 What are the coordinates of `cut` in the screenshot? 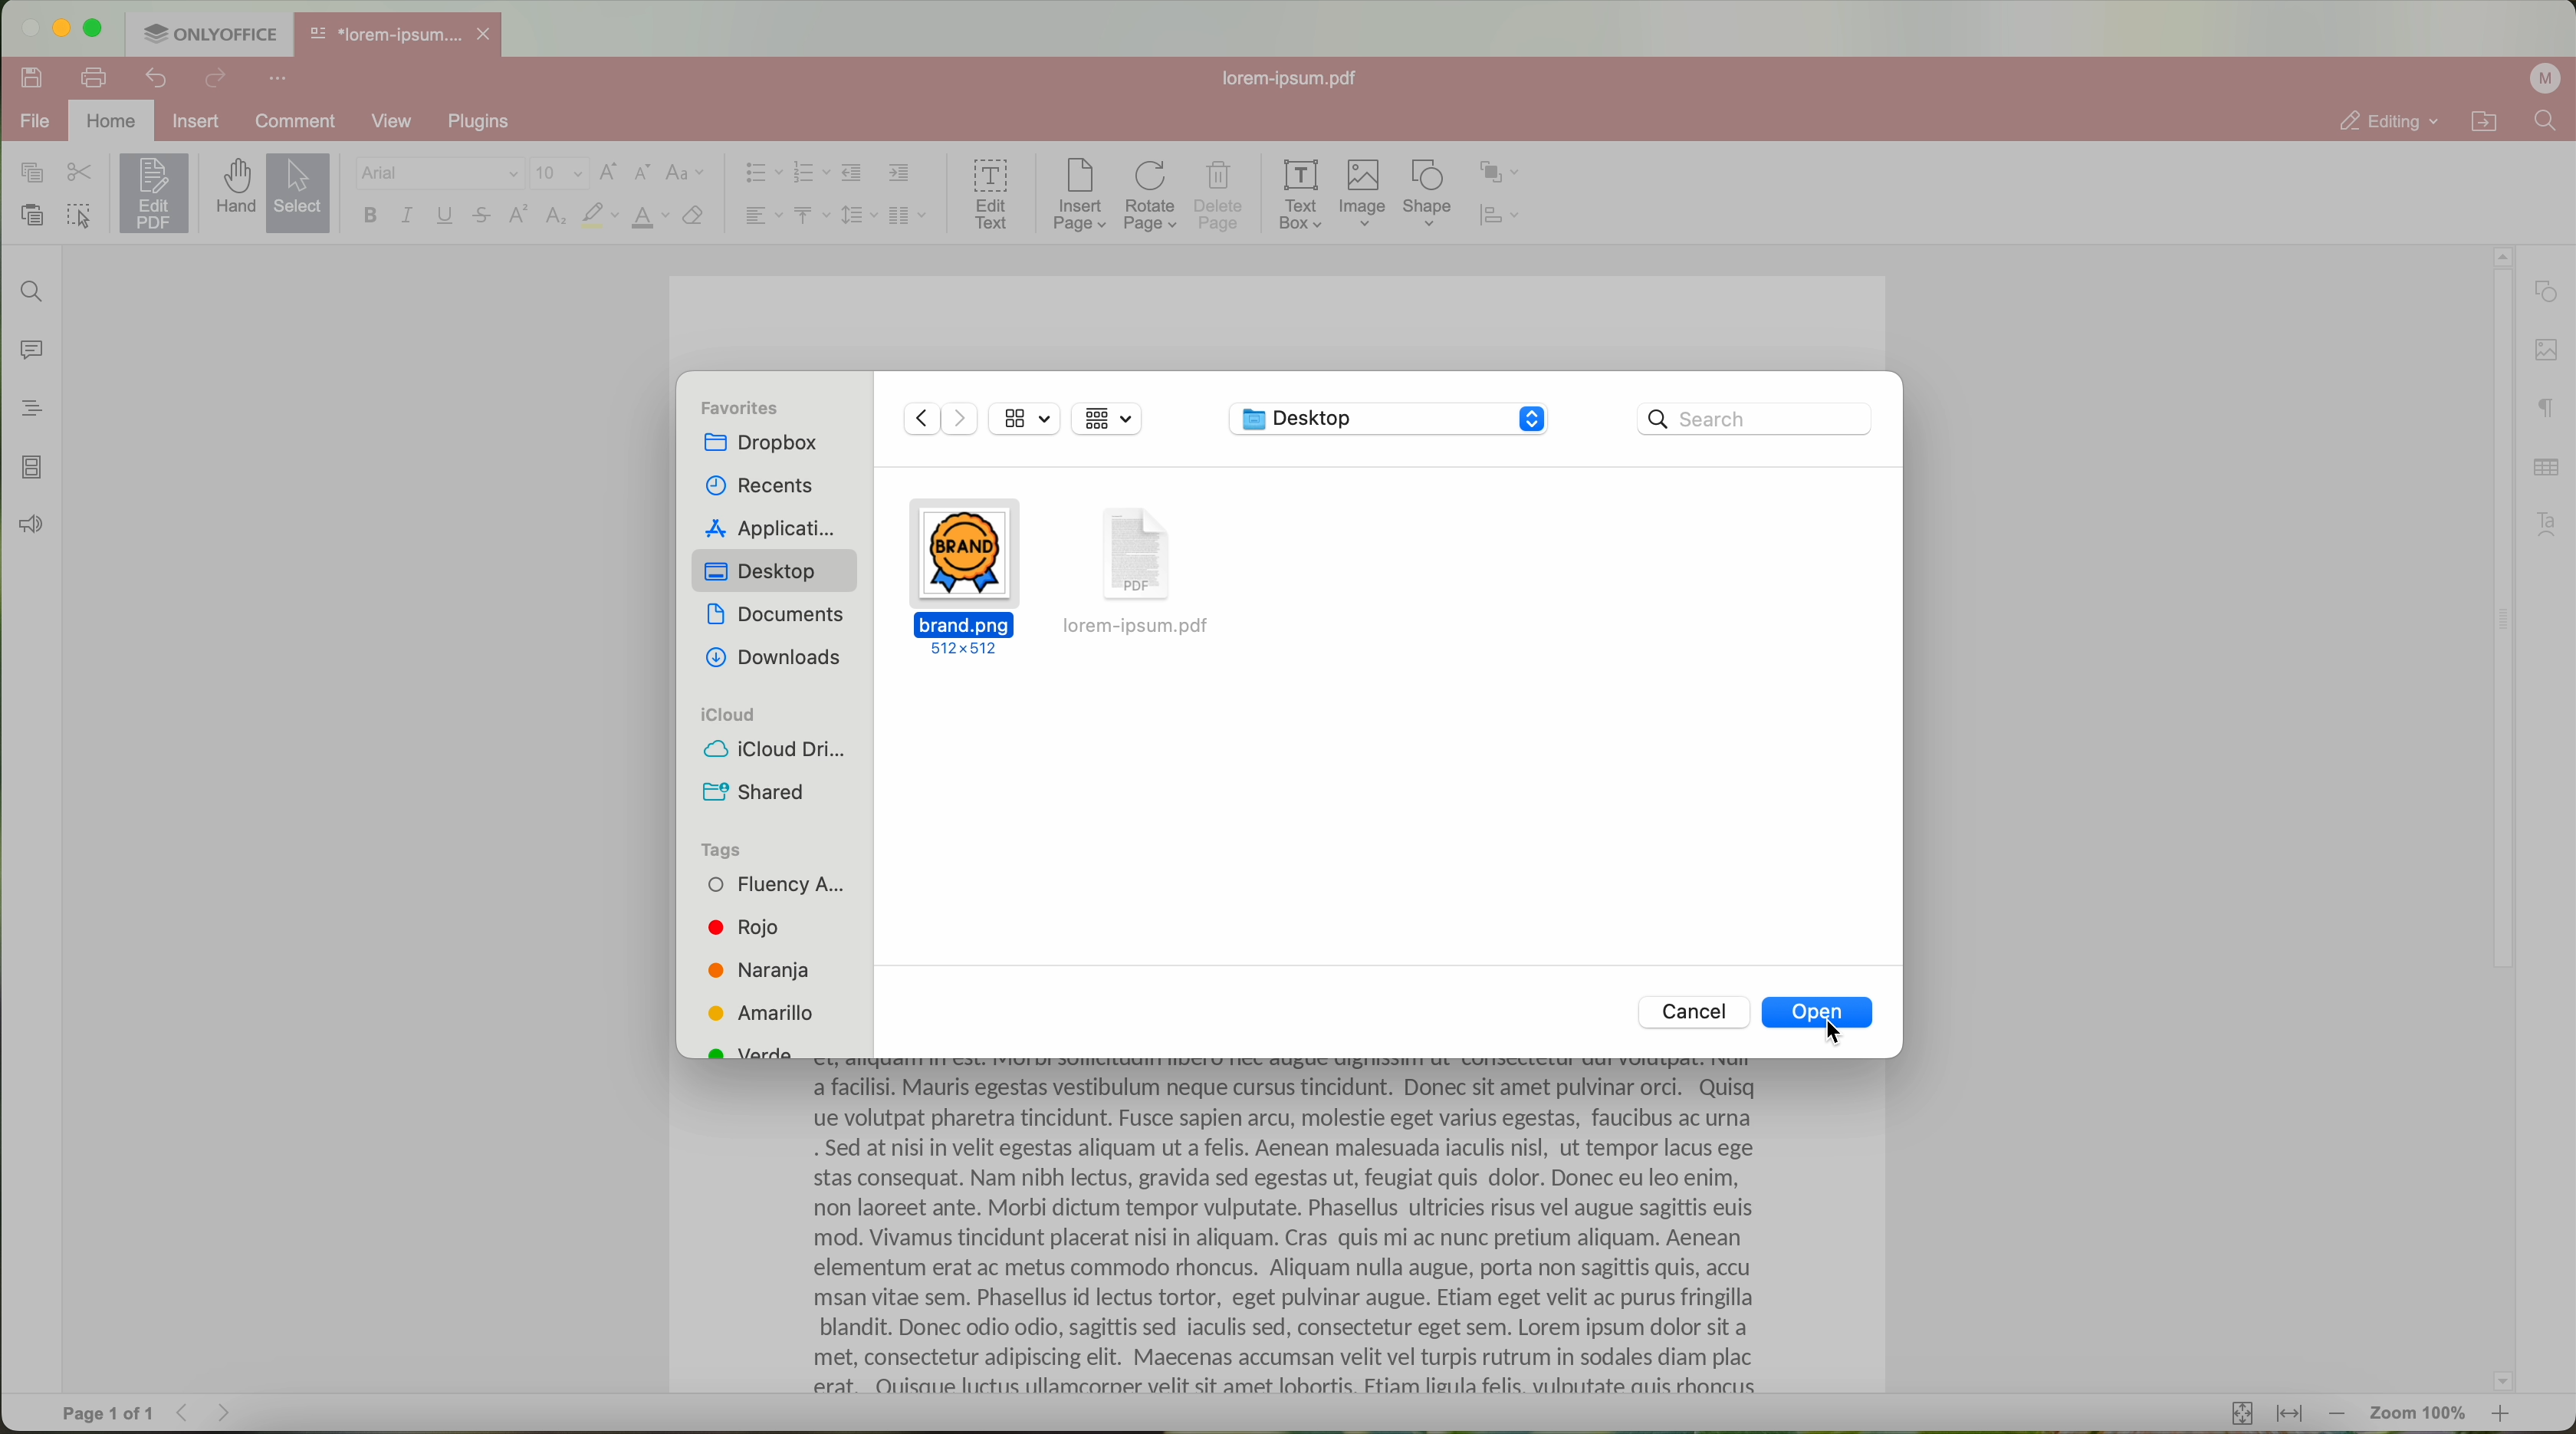 It's located at (80, 173).